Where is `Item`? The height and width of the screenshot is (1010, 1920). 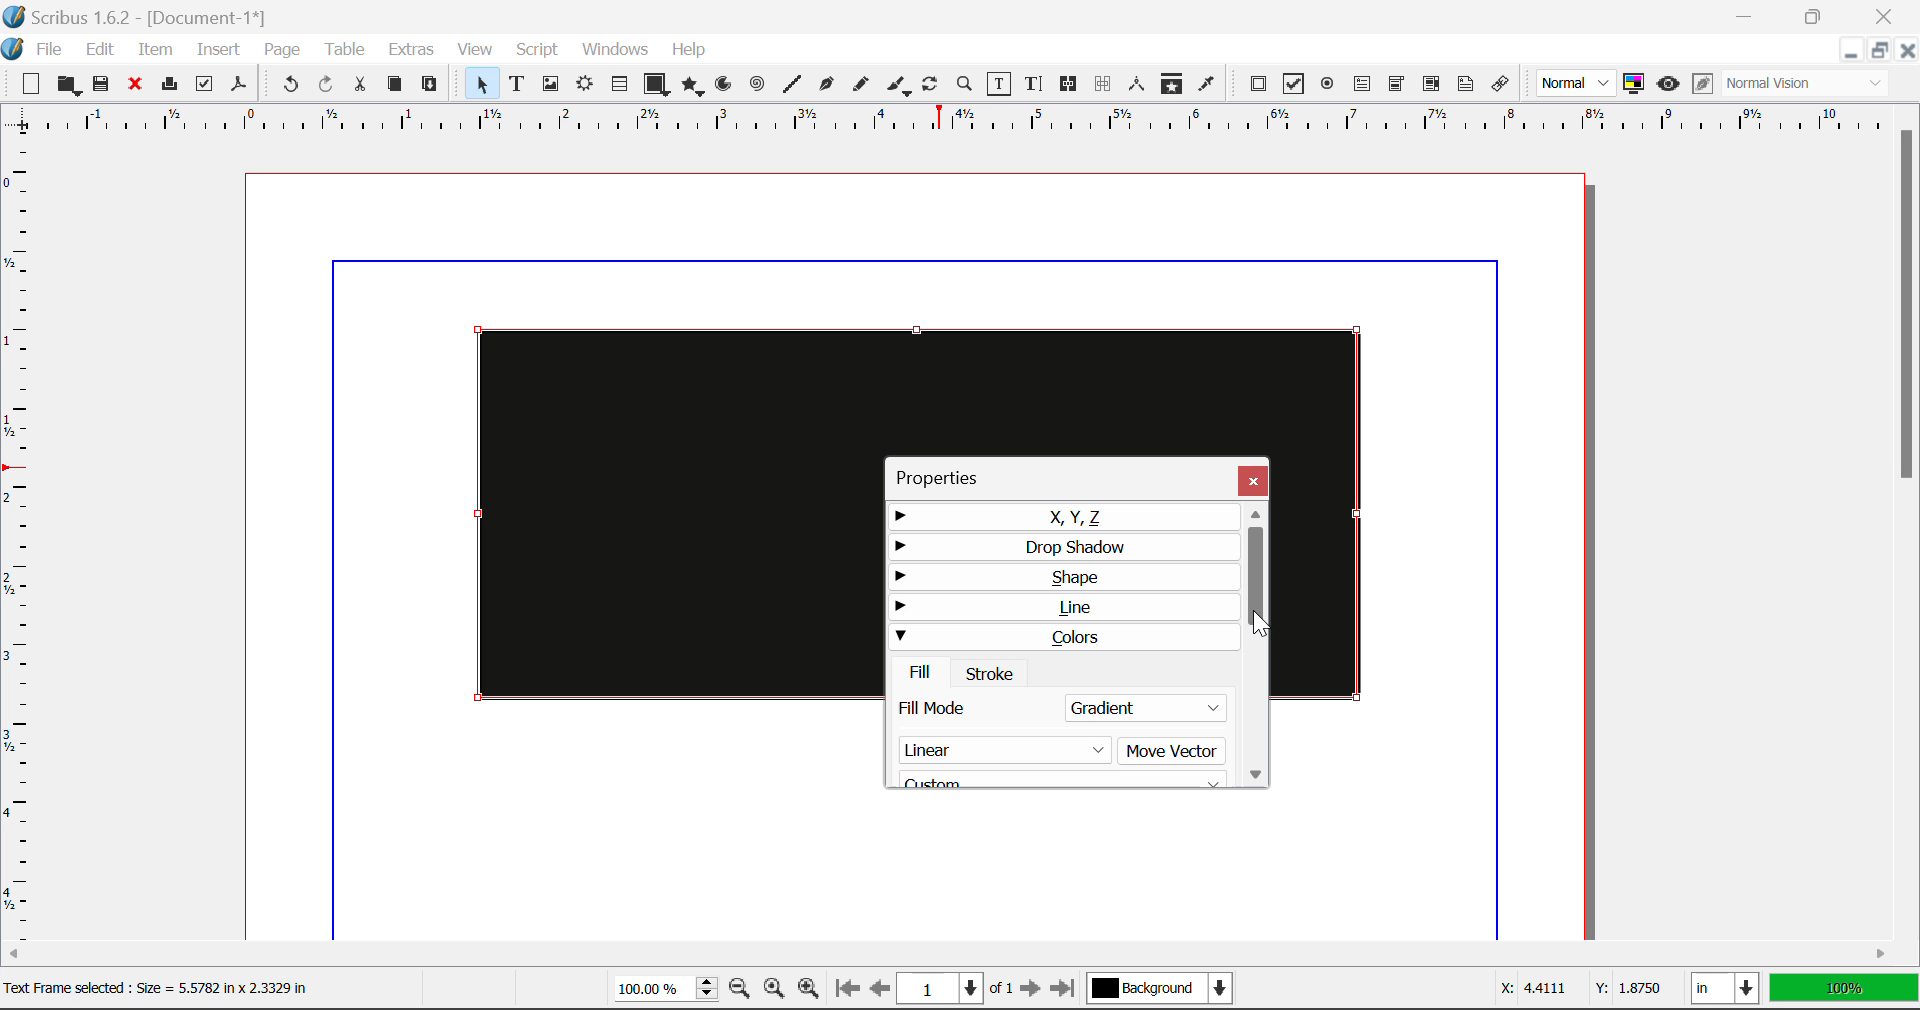
Item is located at coordinates (156, 52).